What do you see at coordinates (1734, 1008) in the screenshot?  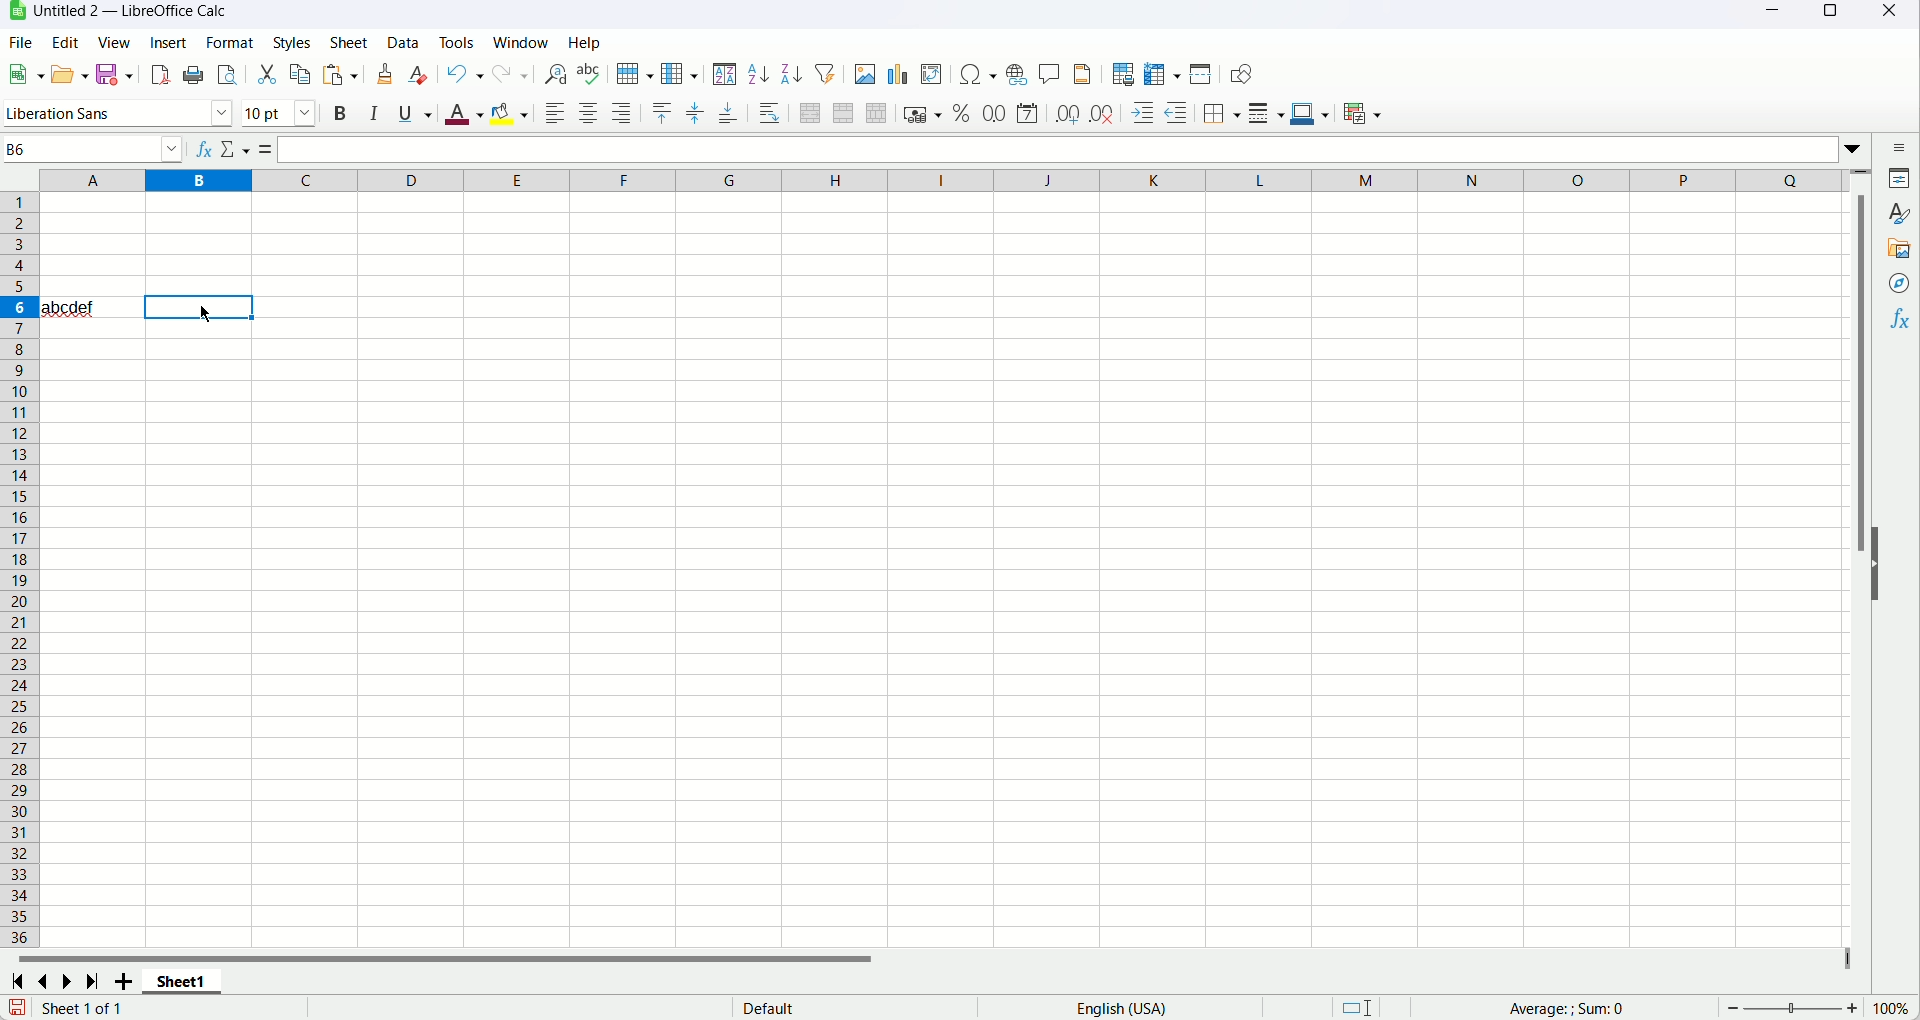 I see `zoom out` at bounding box center [1734, 1008].